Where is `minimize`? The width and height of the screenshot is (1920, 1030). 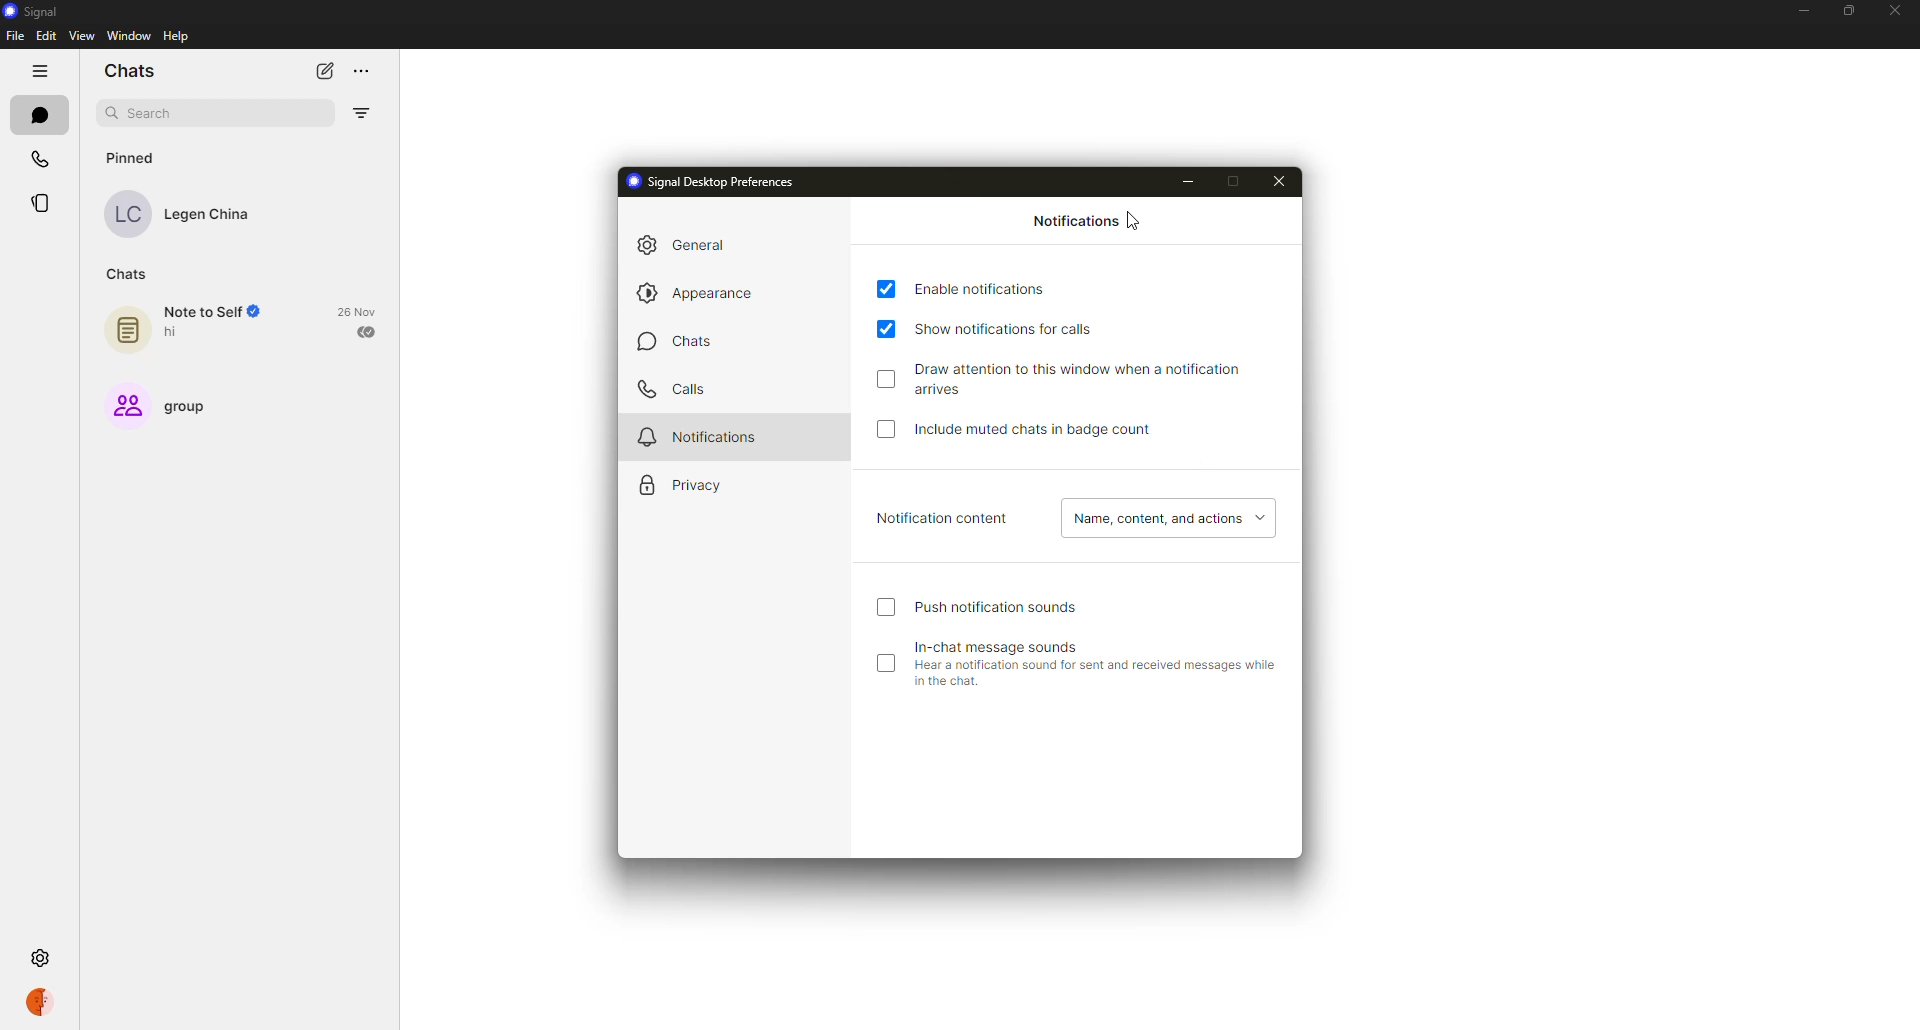
minimize is located at coordinates (1185, 180).